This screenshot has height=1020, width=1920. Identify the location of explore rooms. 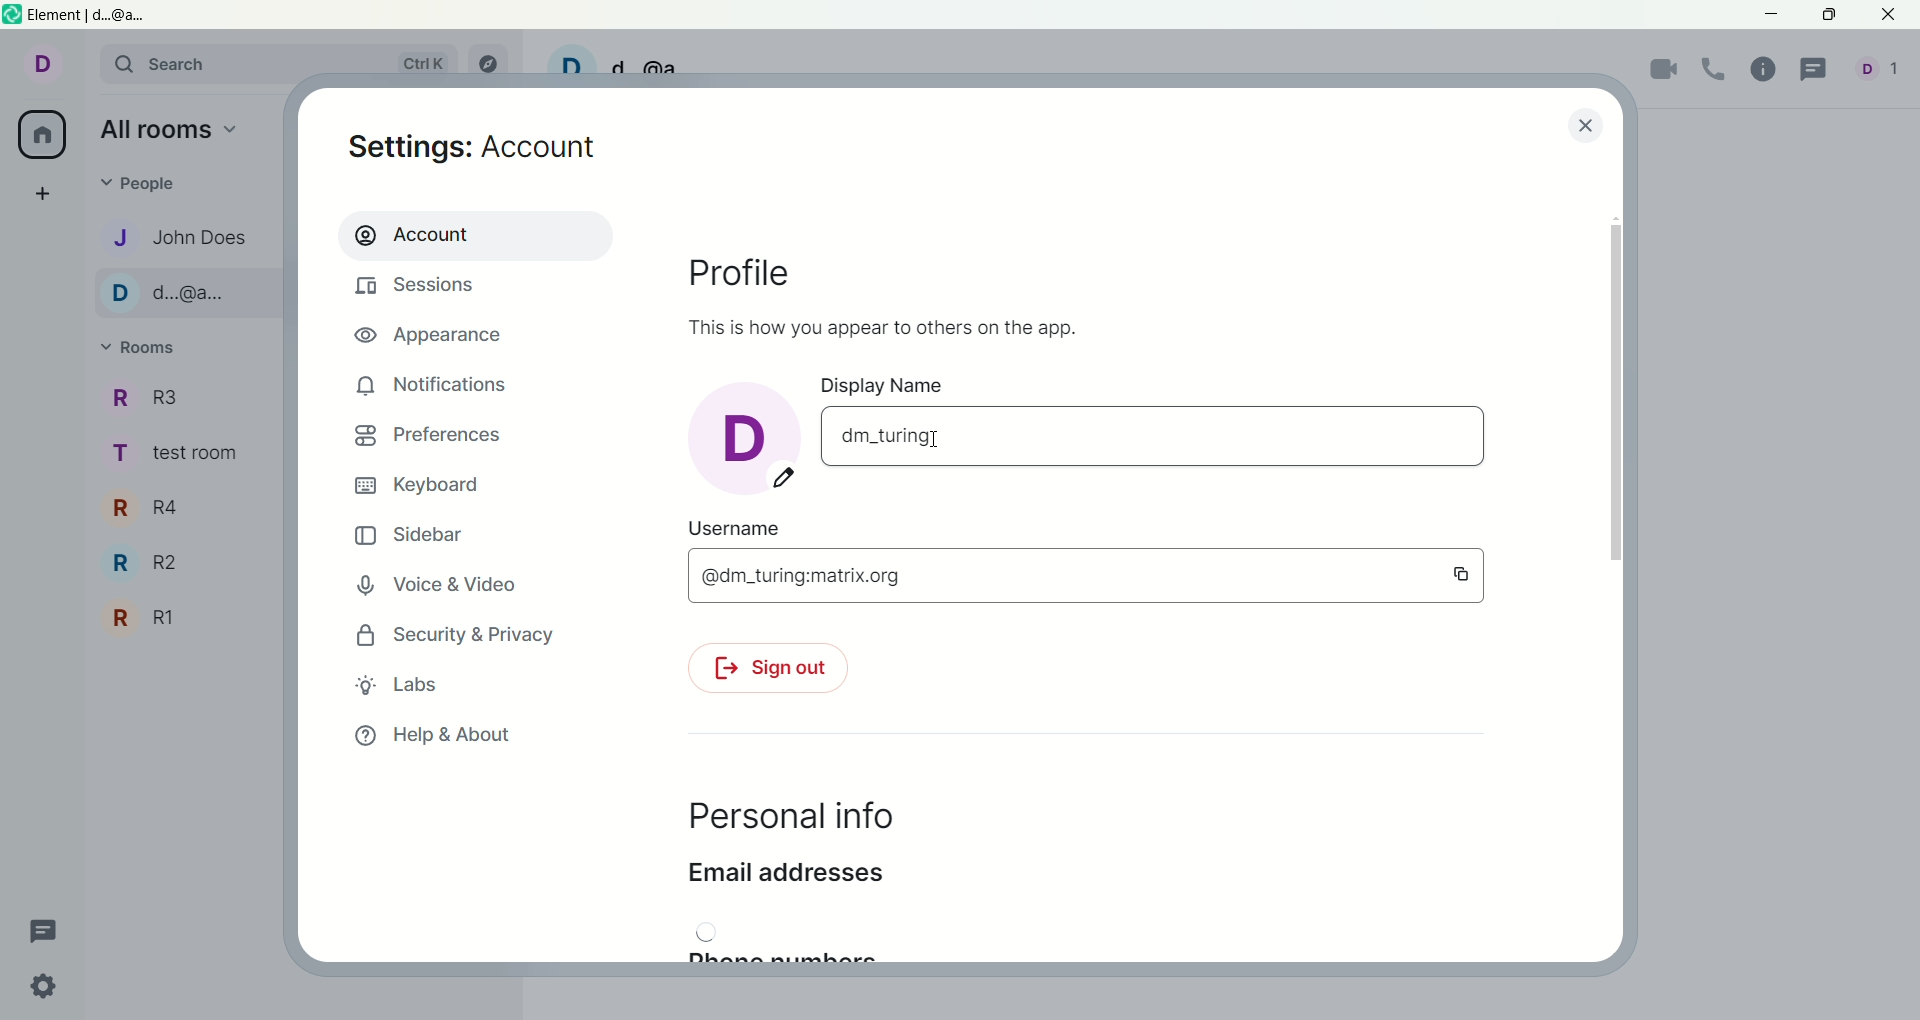
(494, 63).